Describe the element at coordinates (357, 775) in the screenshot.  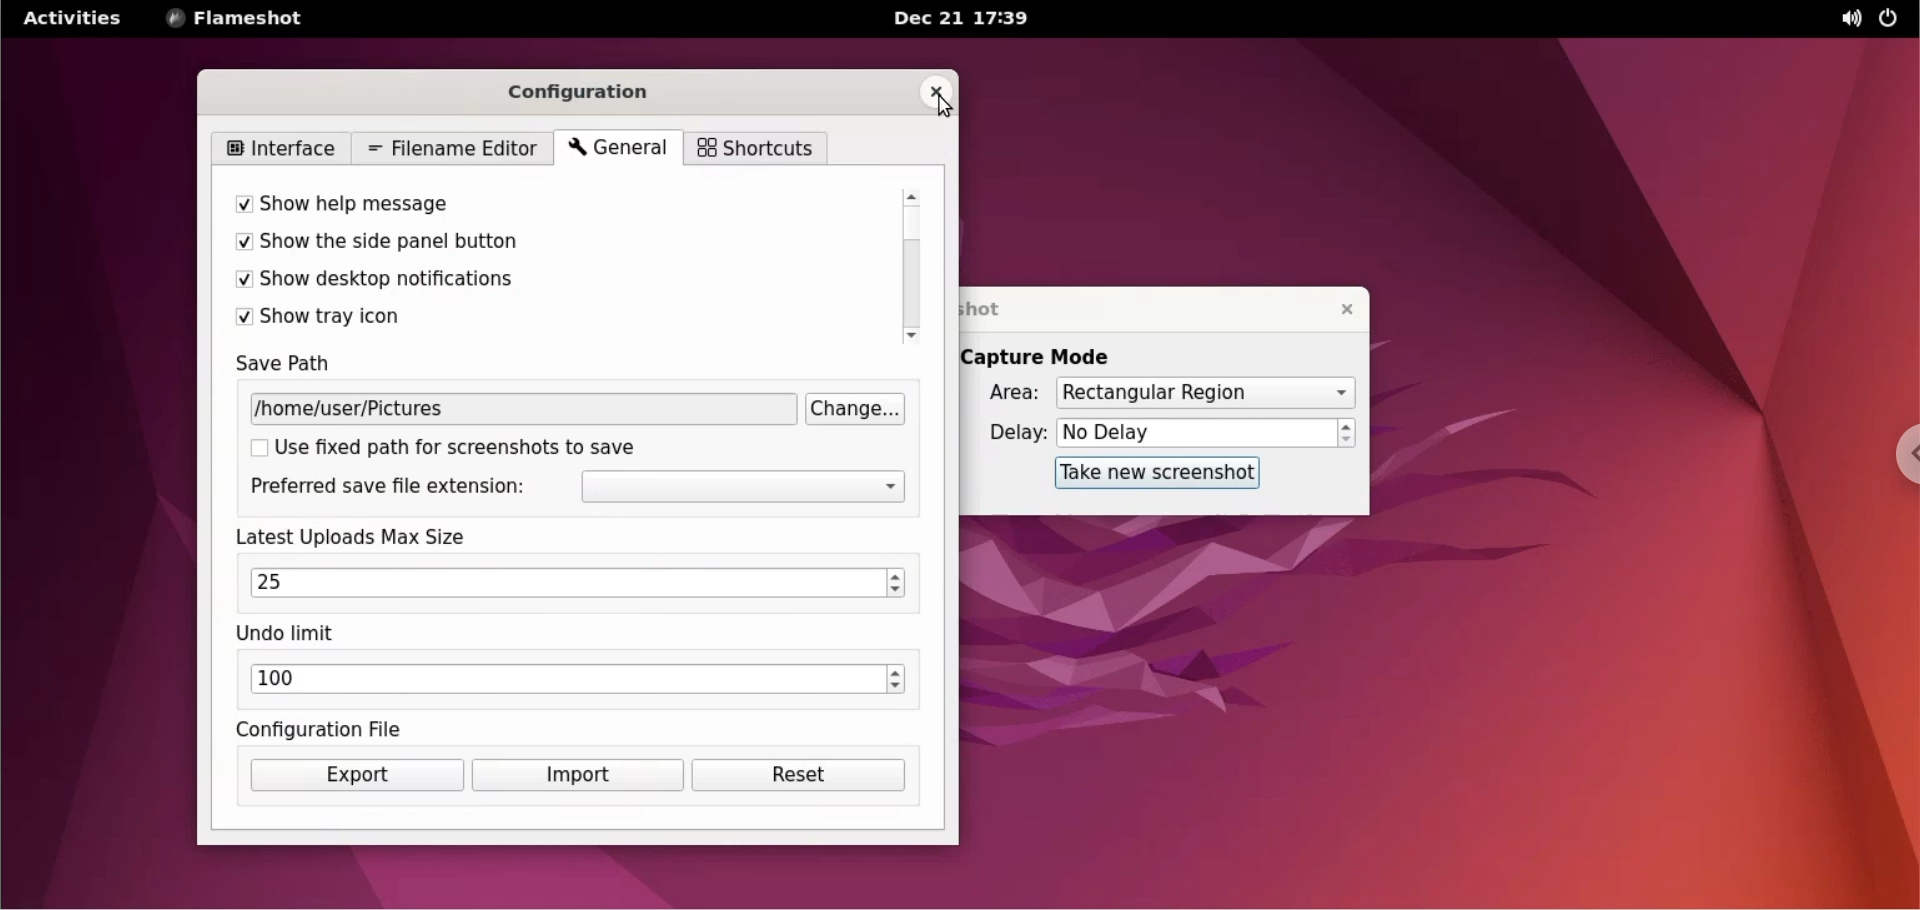
I see `export ` at that location.